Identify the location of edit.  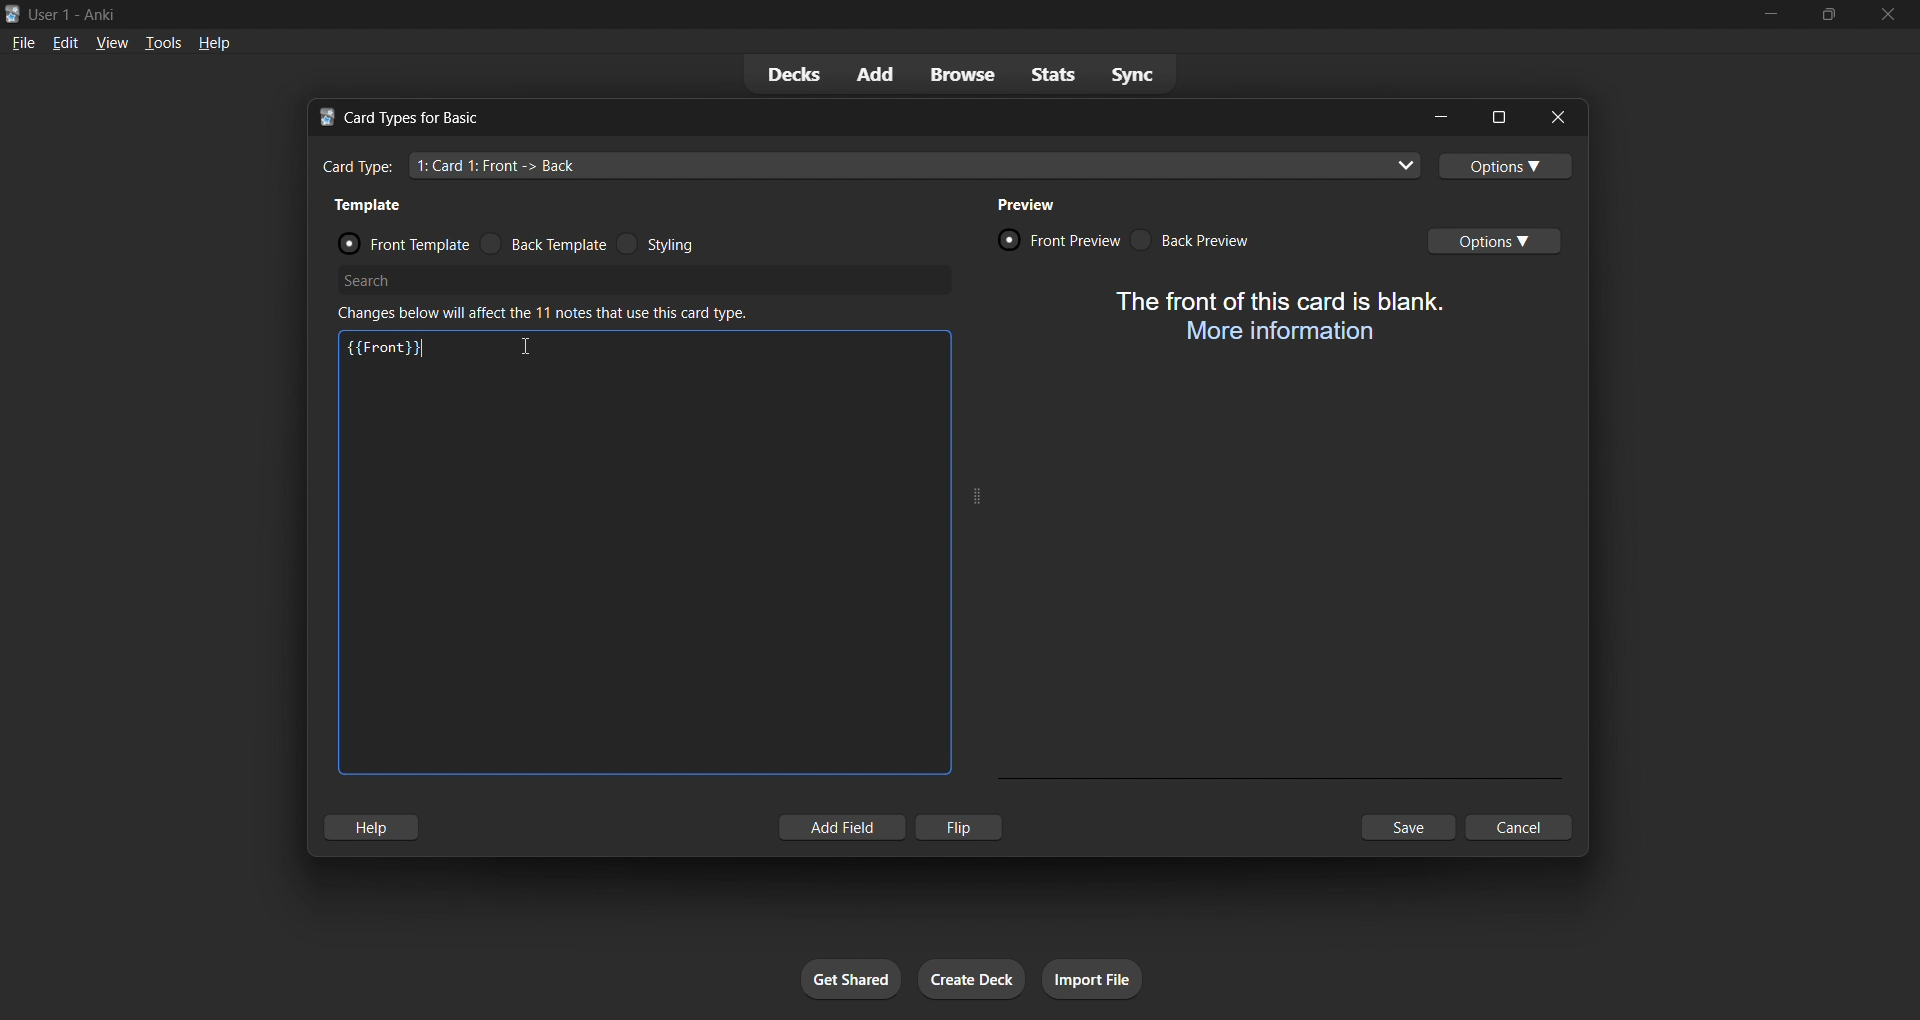
(65, 44).